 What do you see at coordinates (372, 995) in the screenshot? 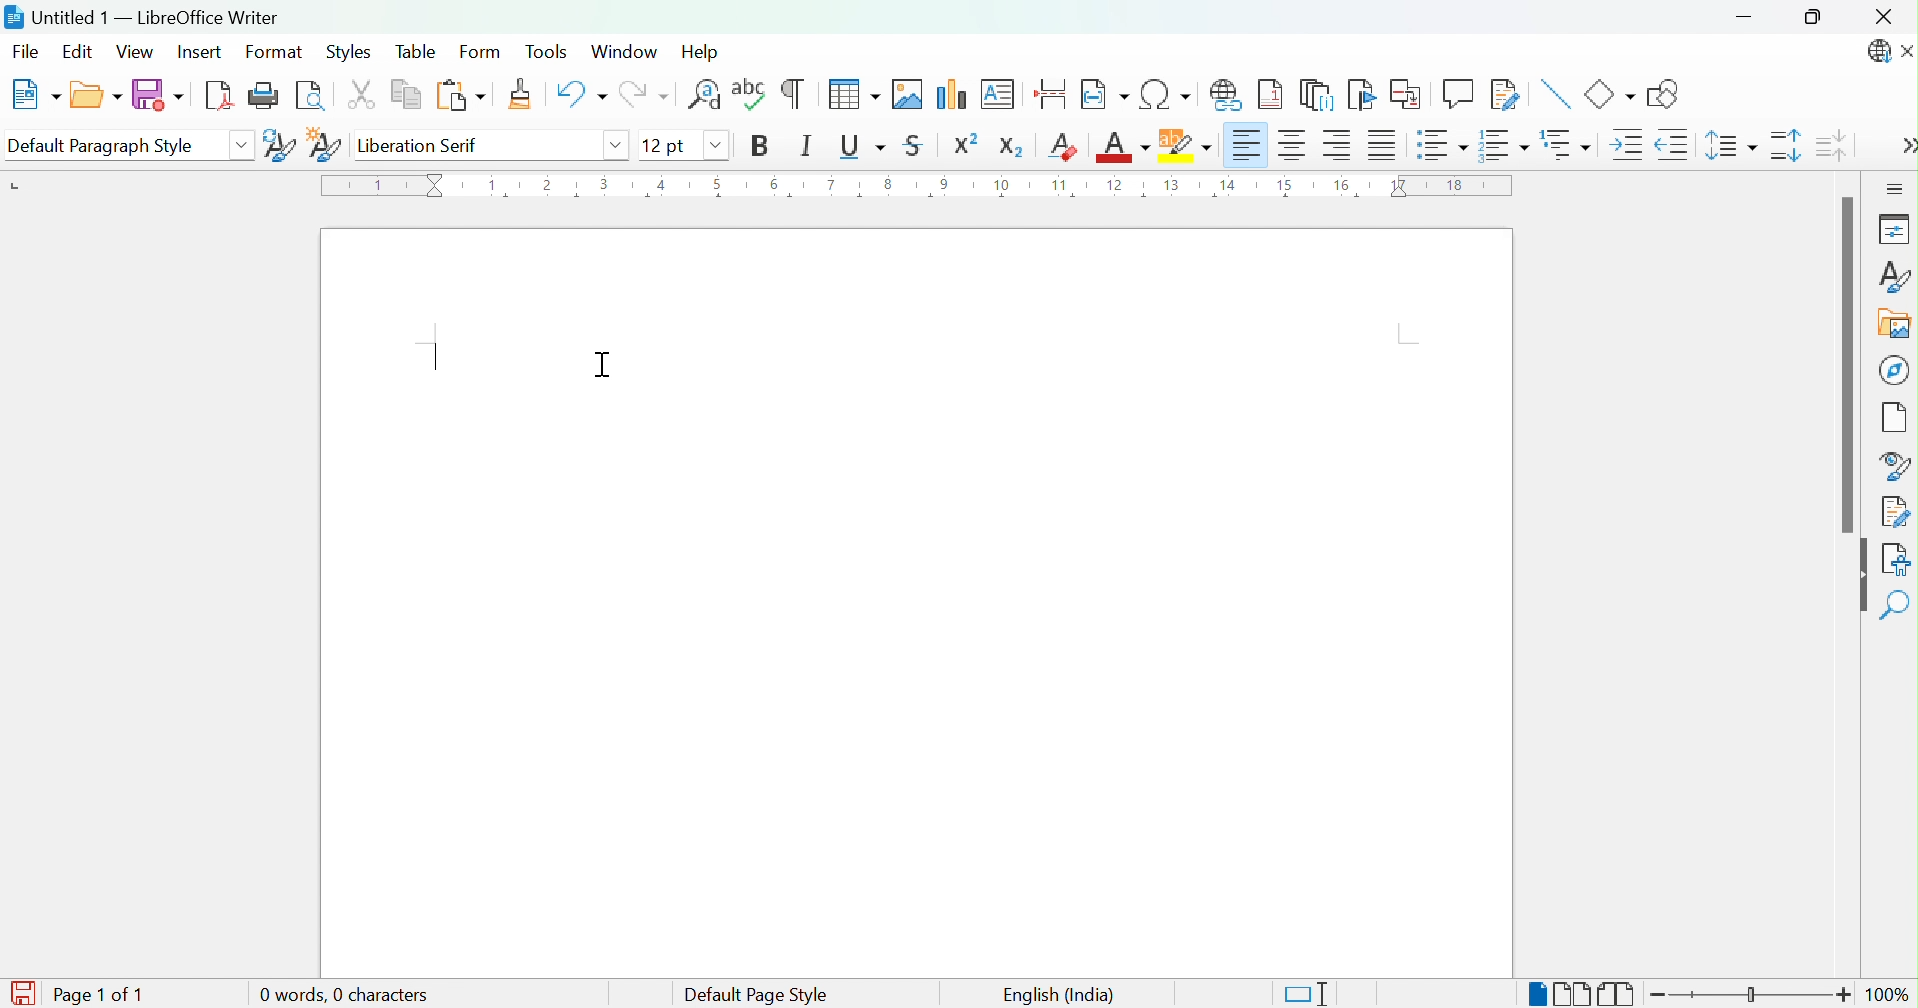
I see `0 word, 0 characters` at bounding box center [372, 995].